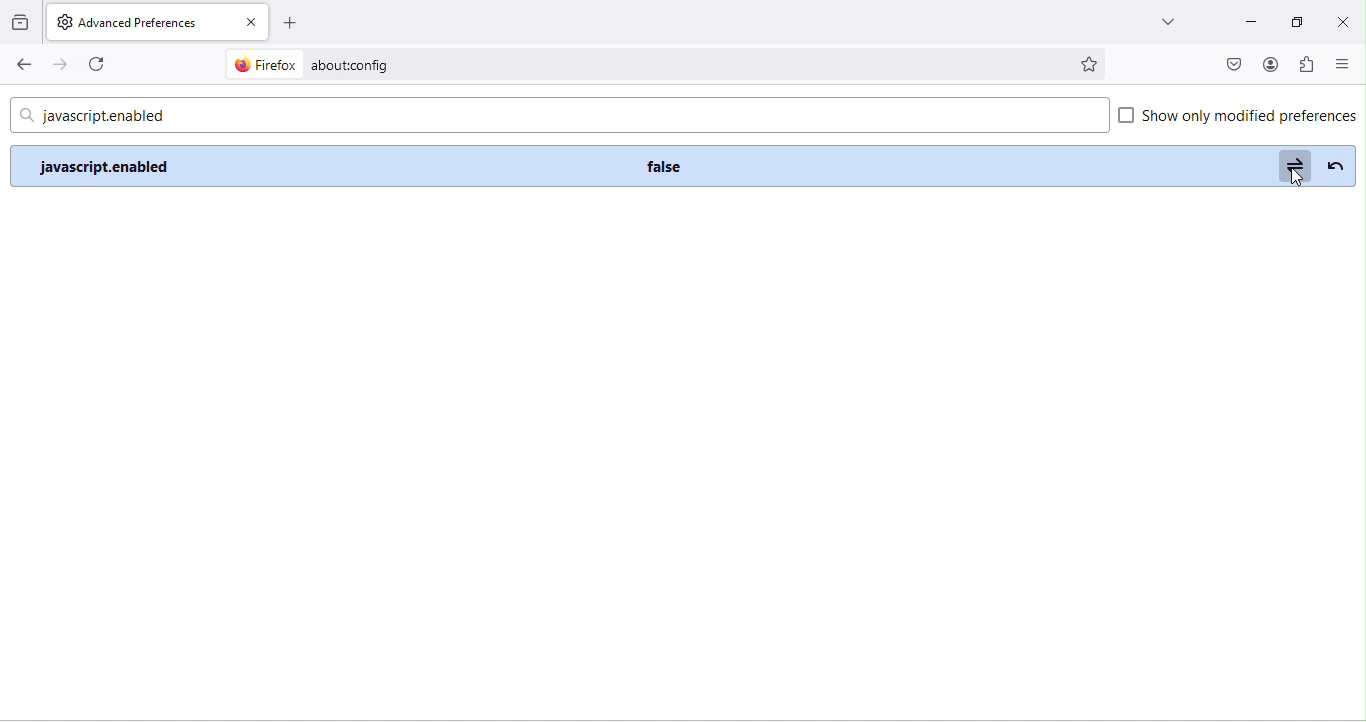  I want to click on reverse, so click(1335, 167).